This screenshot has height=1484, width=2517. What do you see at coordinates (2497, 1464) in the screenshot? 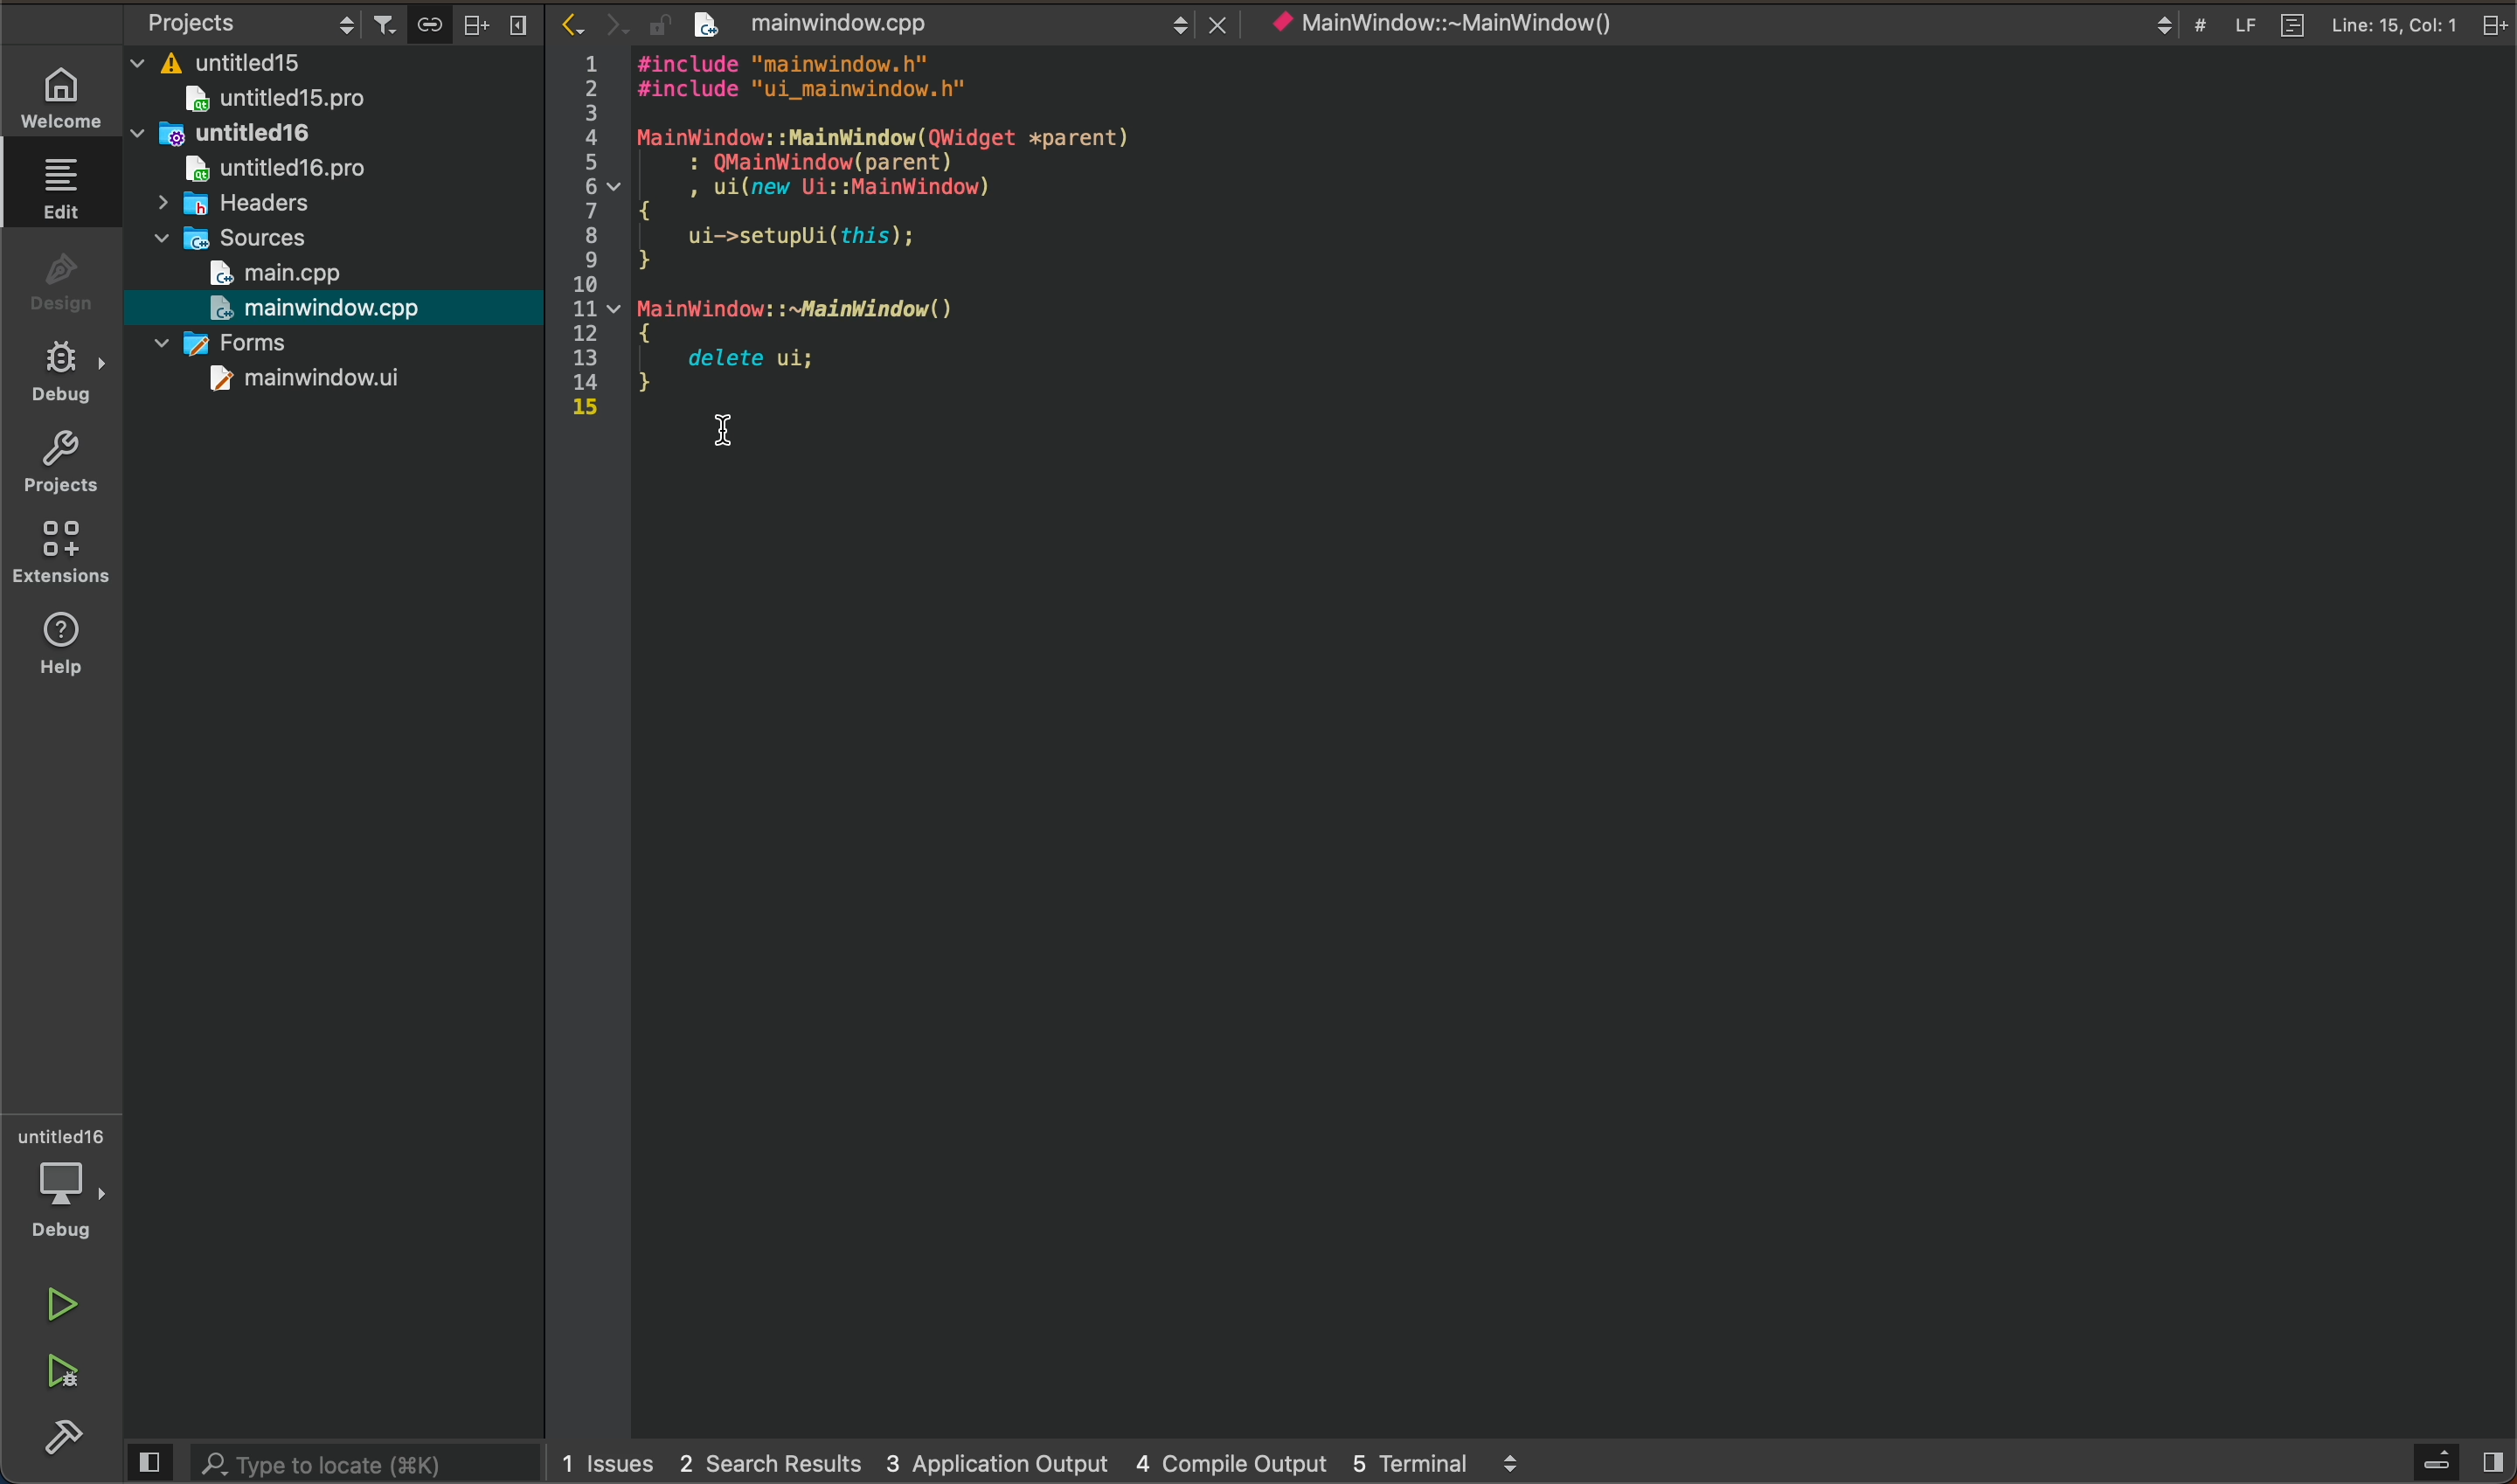
I see `show right pane` at bounding box center [2497, 1464].